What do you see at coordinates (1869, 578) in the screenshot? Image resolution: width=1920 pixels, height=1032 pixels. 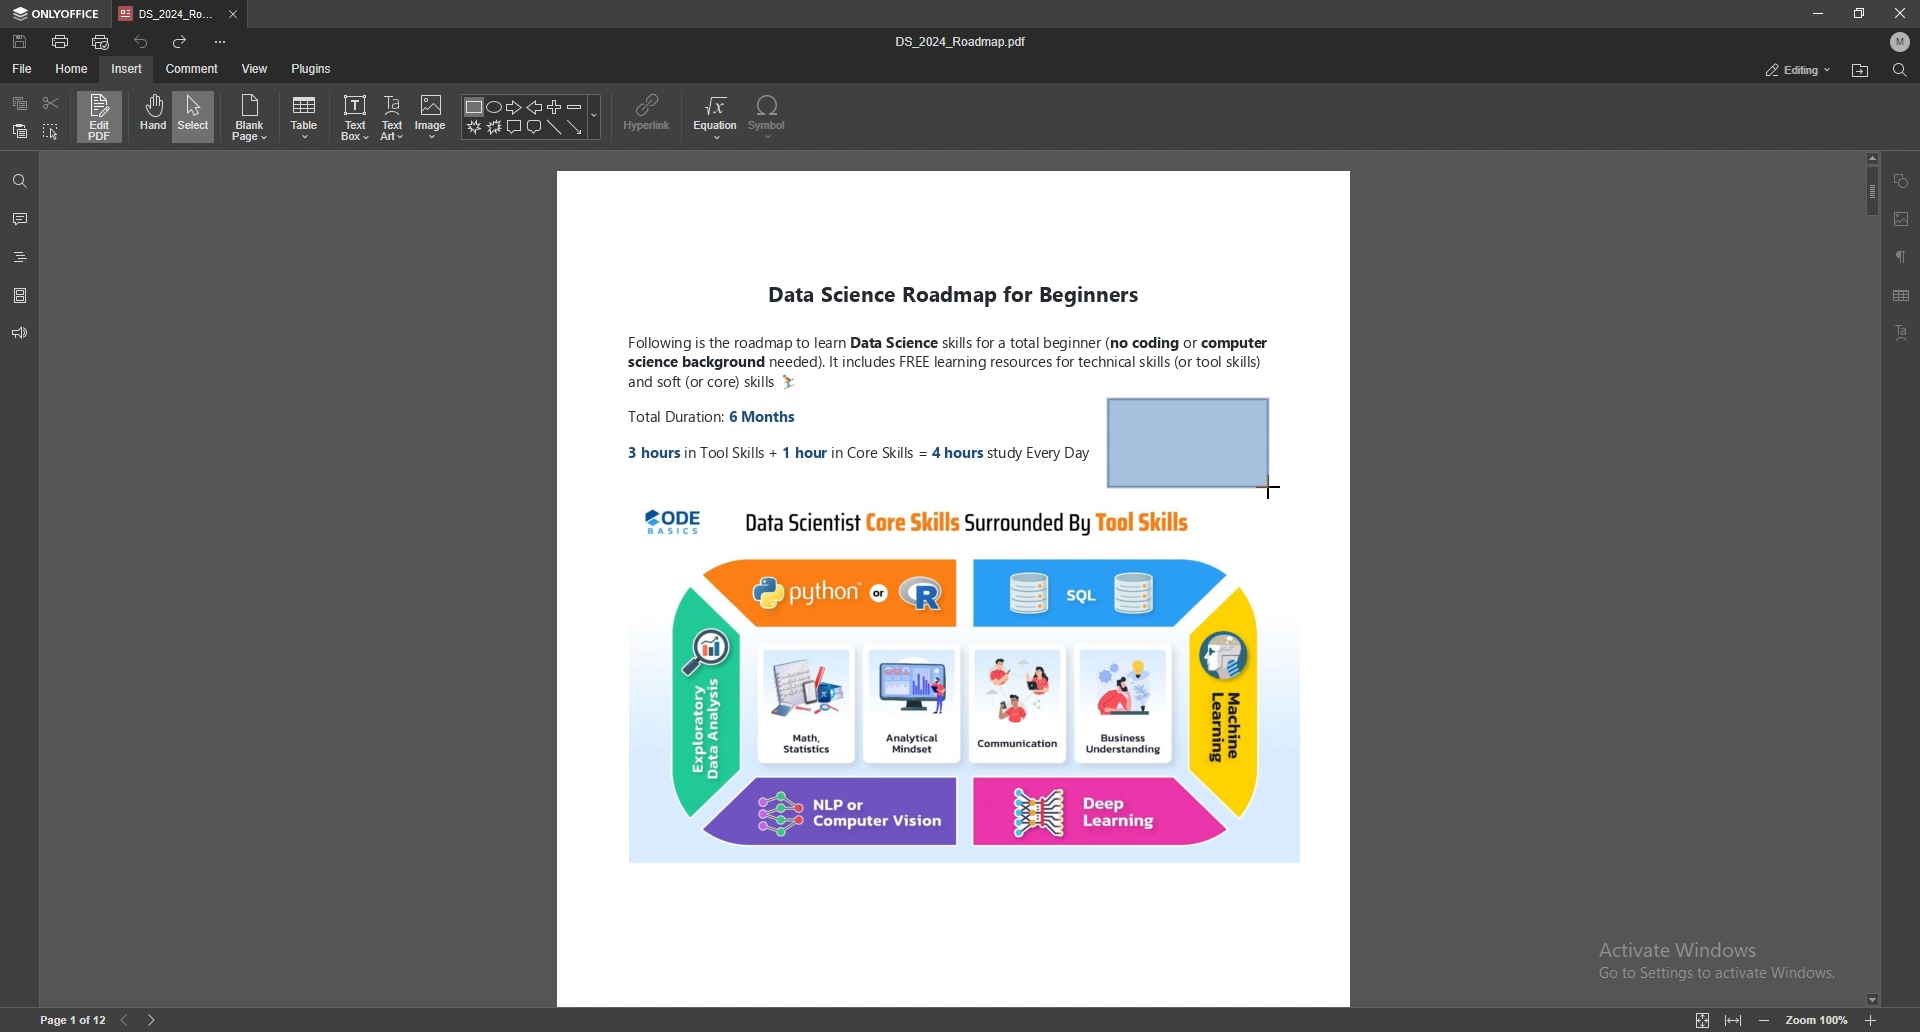 I see `scroll bar` at bounding box center [1869, 578].